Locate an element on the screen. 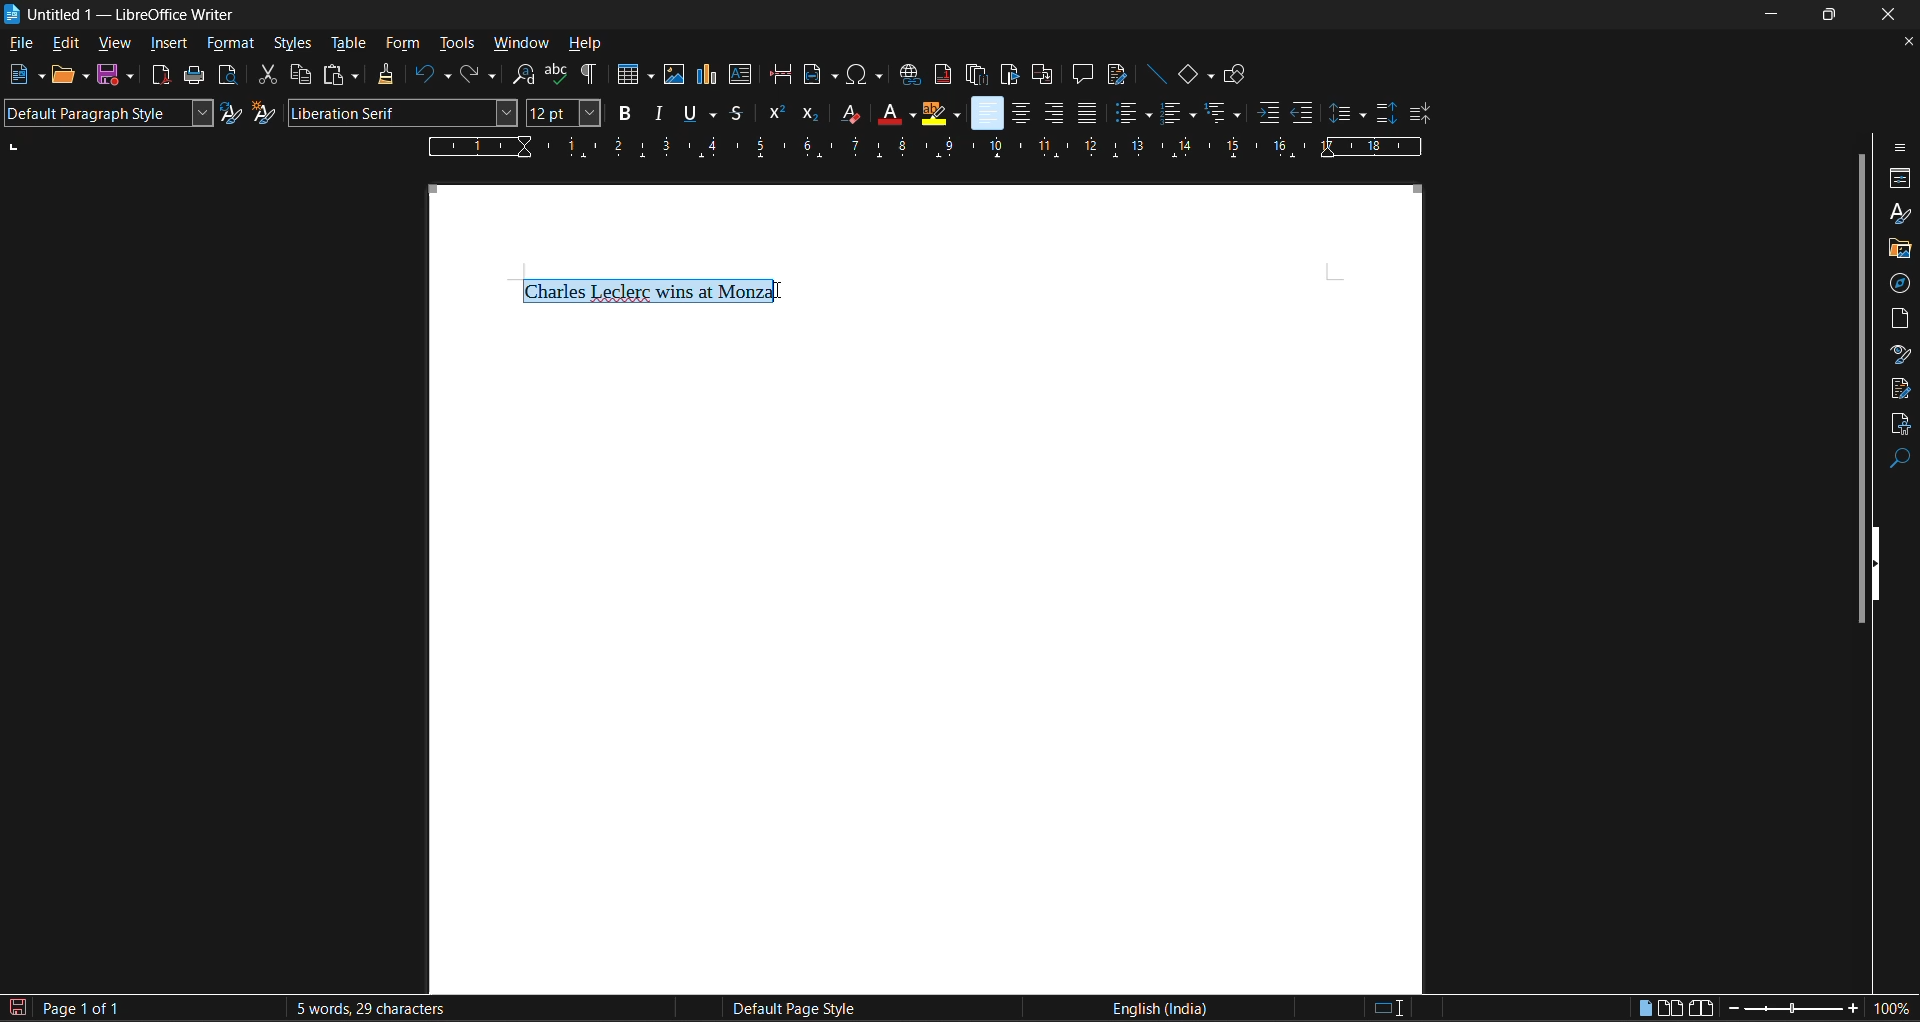 The image size is (1920, 1022). edit is located at coordinates (65, 44).